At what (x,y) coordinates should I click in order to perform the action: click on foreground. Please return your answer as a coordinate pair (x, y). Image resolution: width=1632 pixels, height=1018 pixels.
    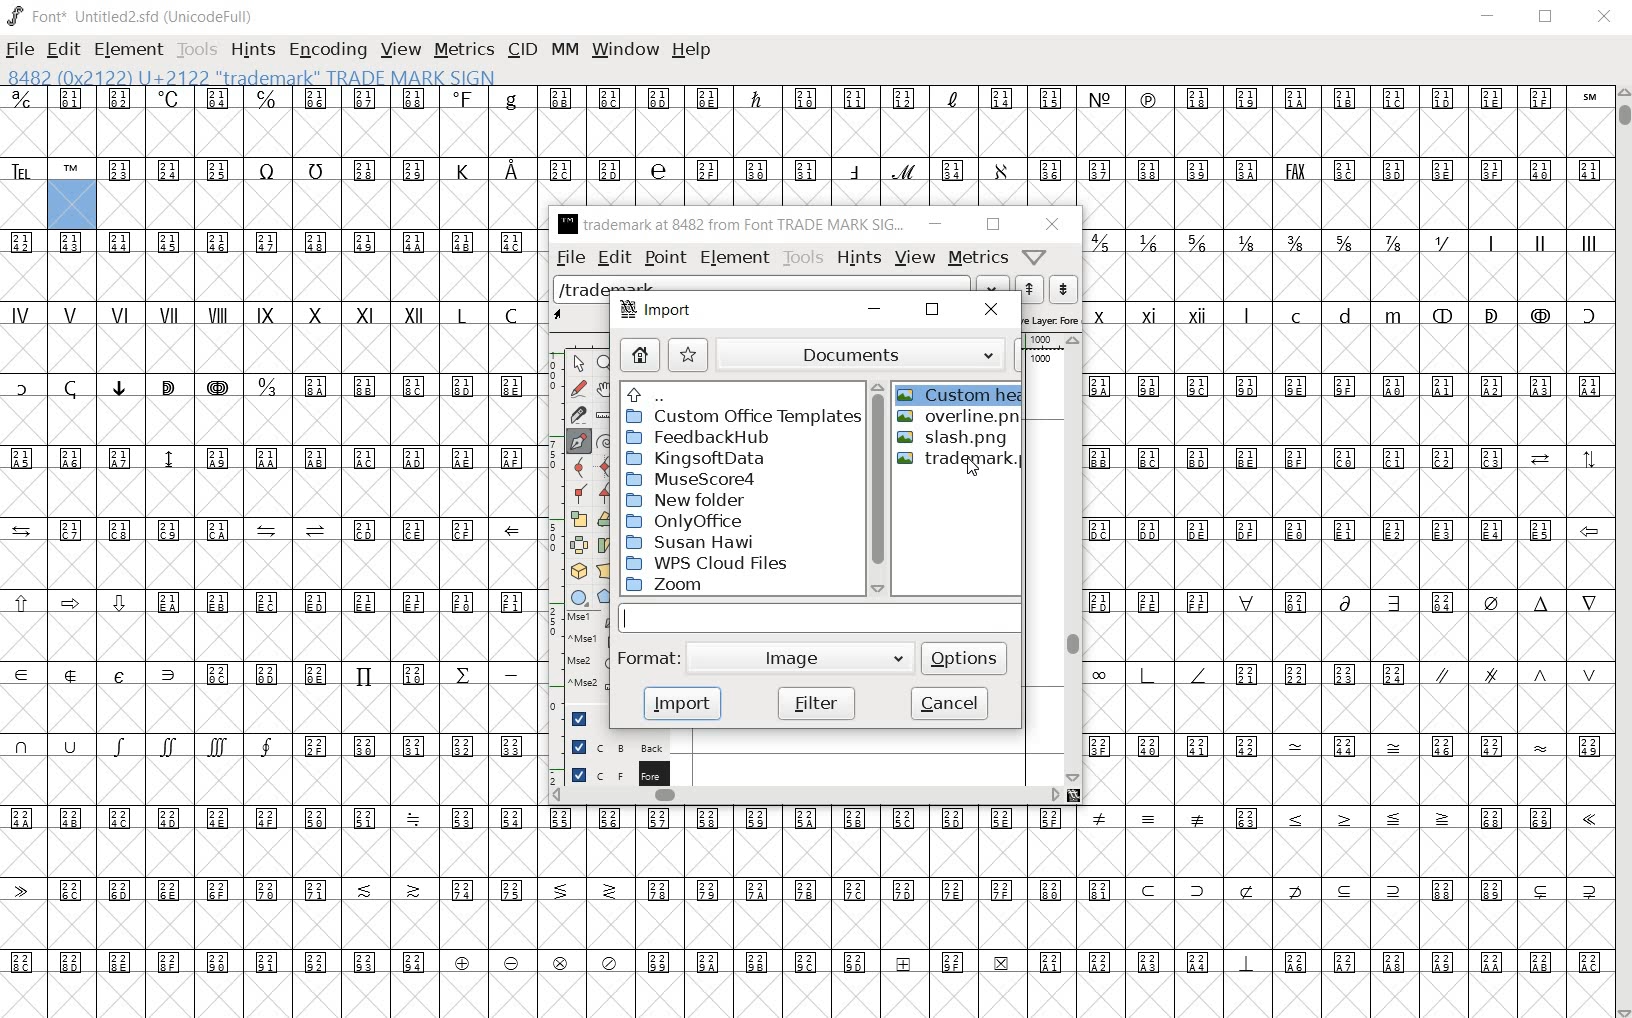
    Looking at the image, I should click on (612, 772).